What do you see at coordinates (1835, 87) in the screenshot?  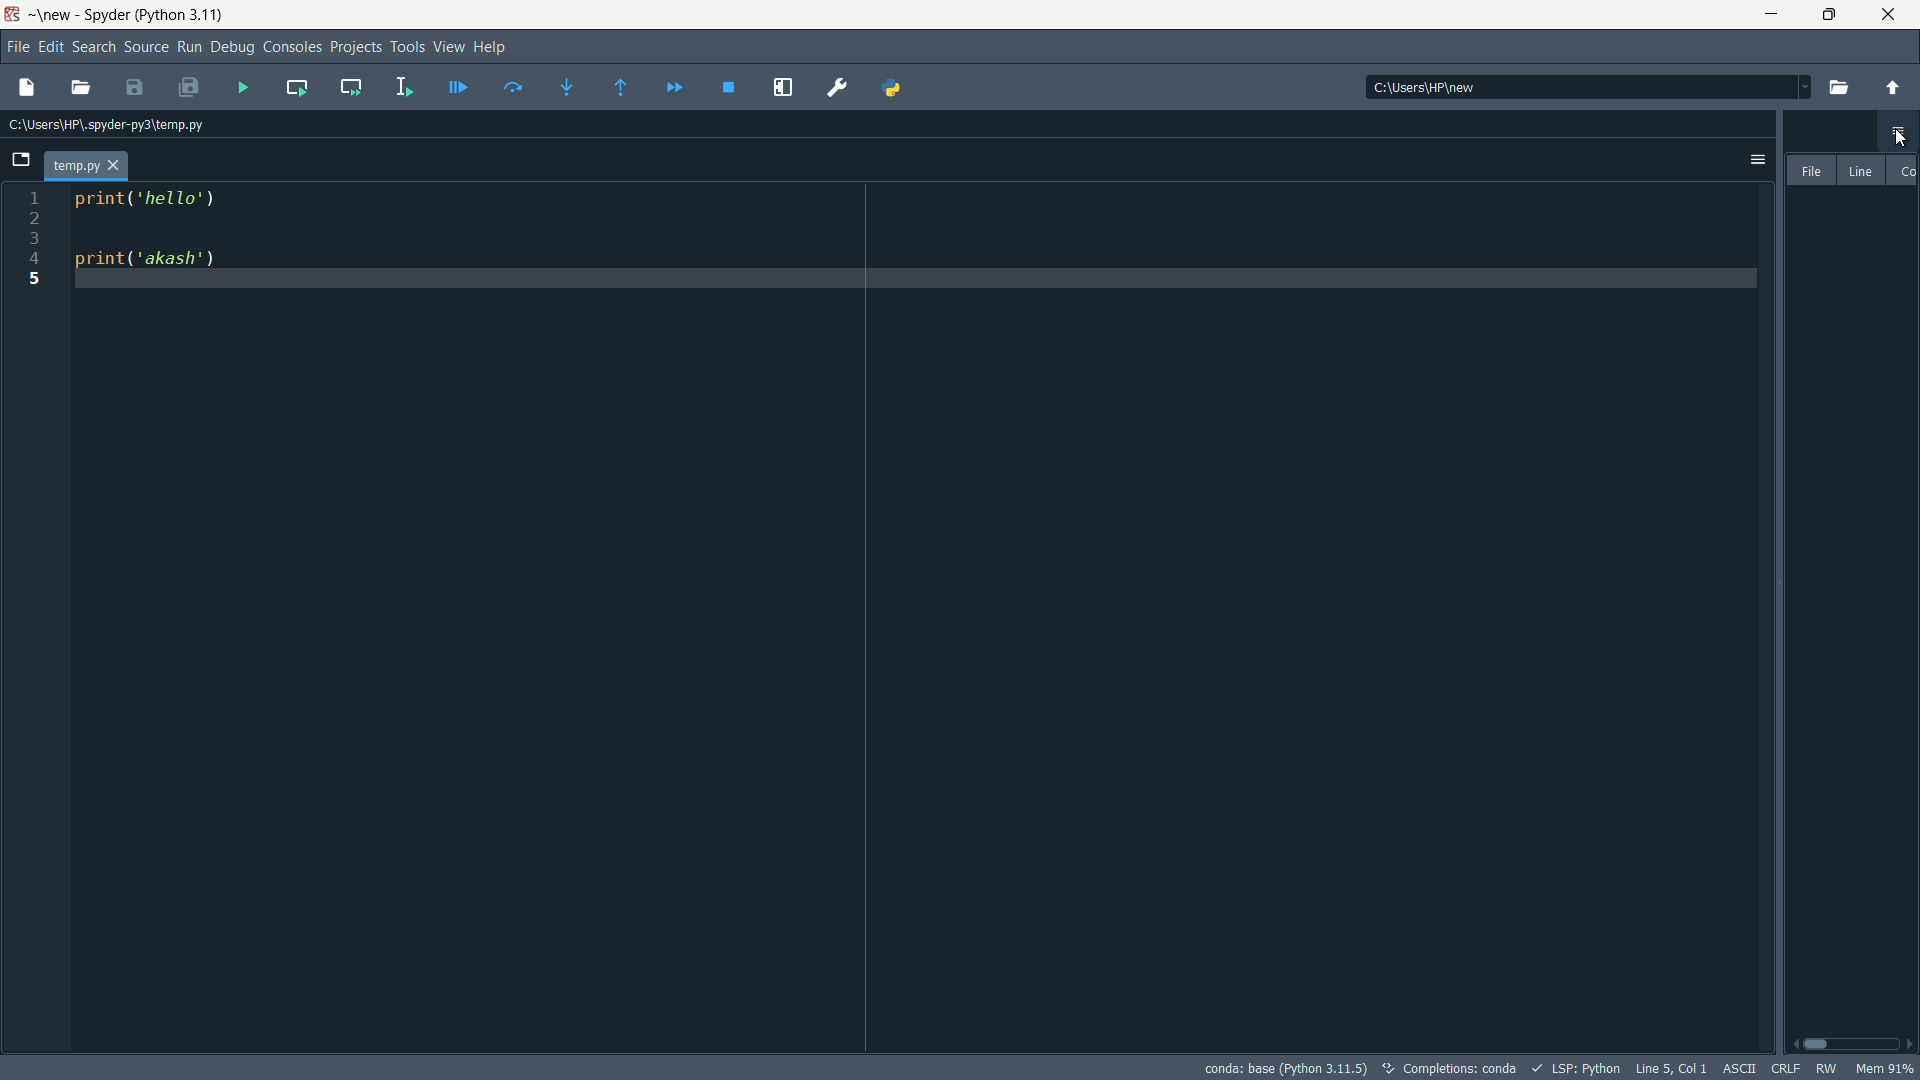 I see `browse directory` at bounding box center [1835, 87].